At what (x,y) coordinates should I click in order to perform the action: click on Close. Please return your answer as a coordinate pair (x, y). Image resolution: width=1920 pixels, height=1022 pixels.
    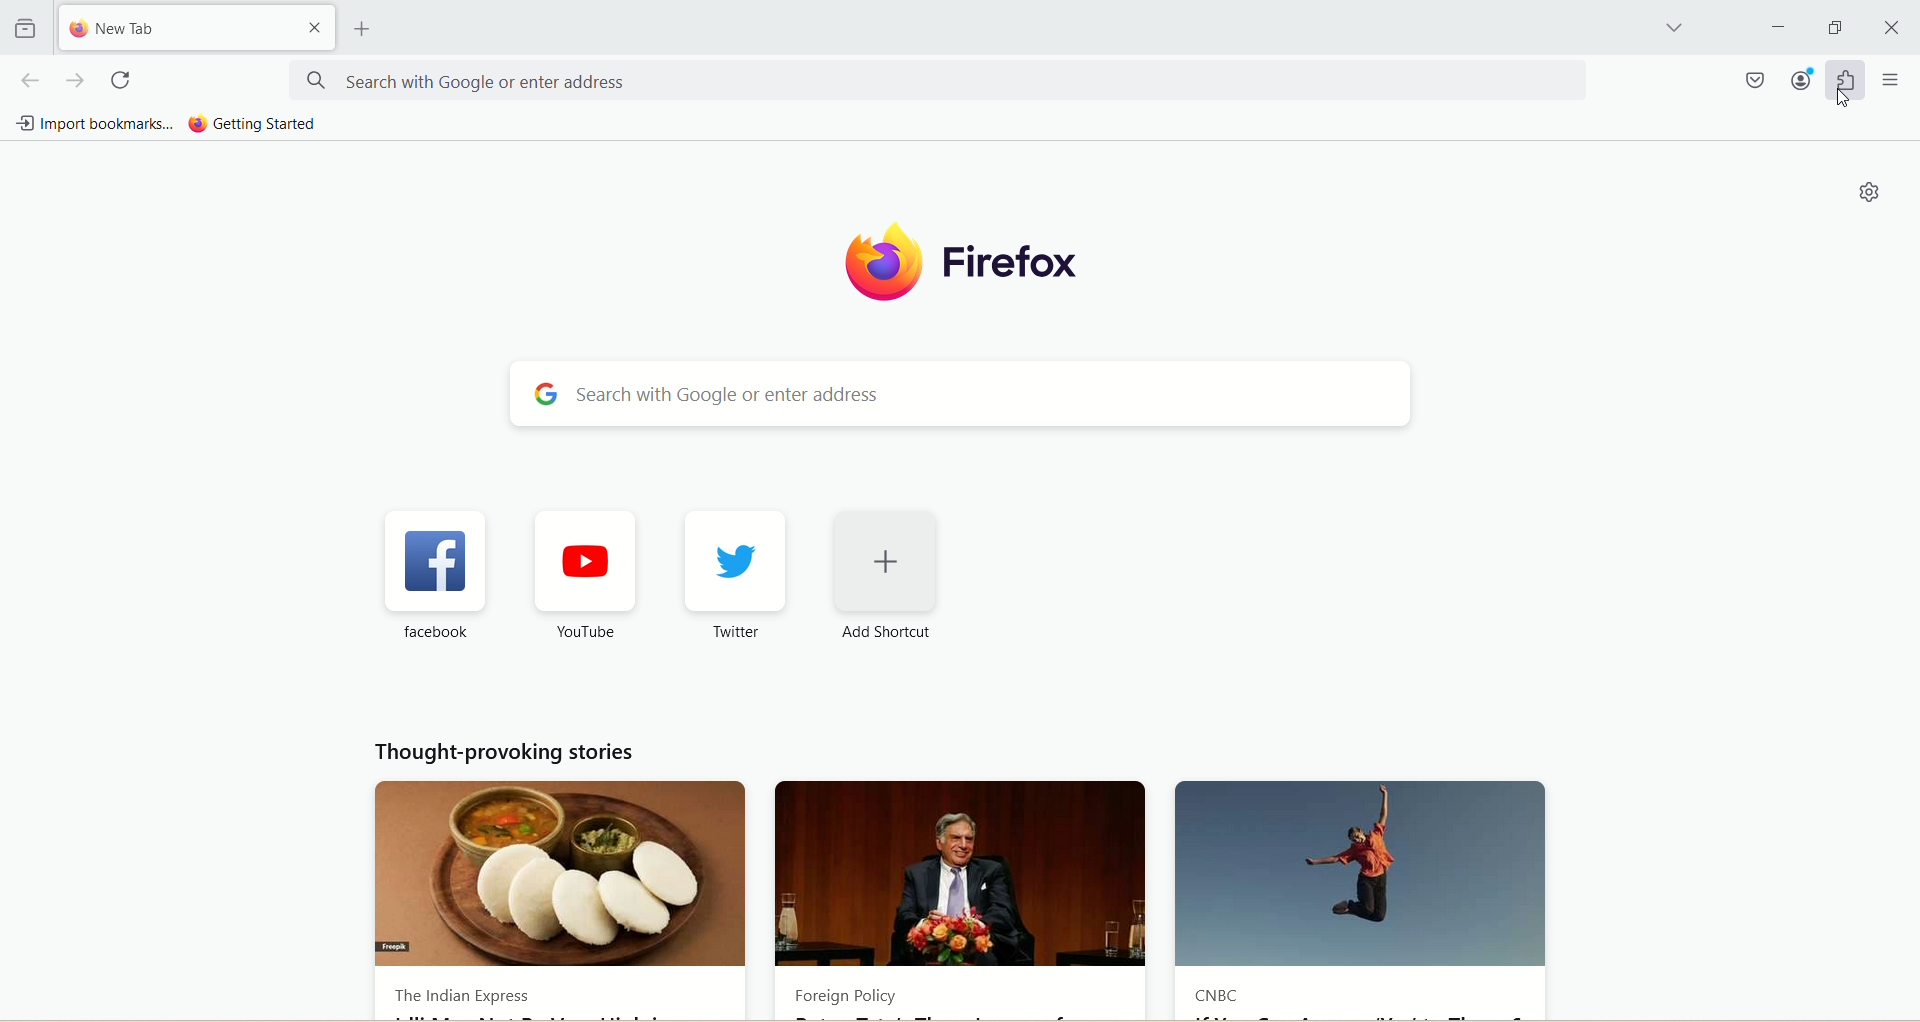
    Looking at the image, I should click on (1893, 28).